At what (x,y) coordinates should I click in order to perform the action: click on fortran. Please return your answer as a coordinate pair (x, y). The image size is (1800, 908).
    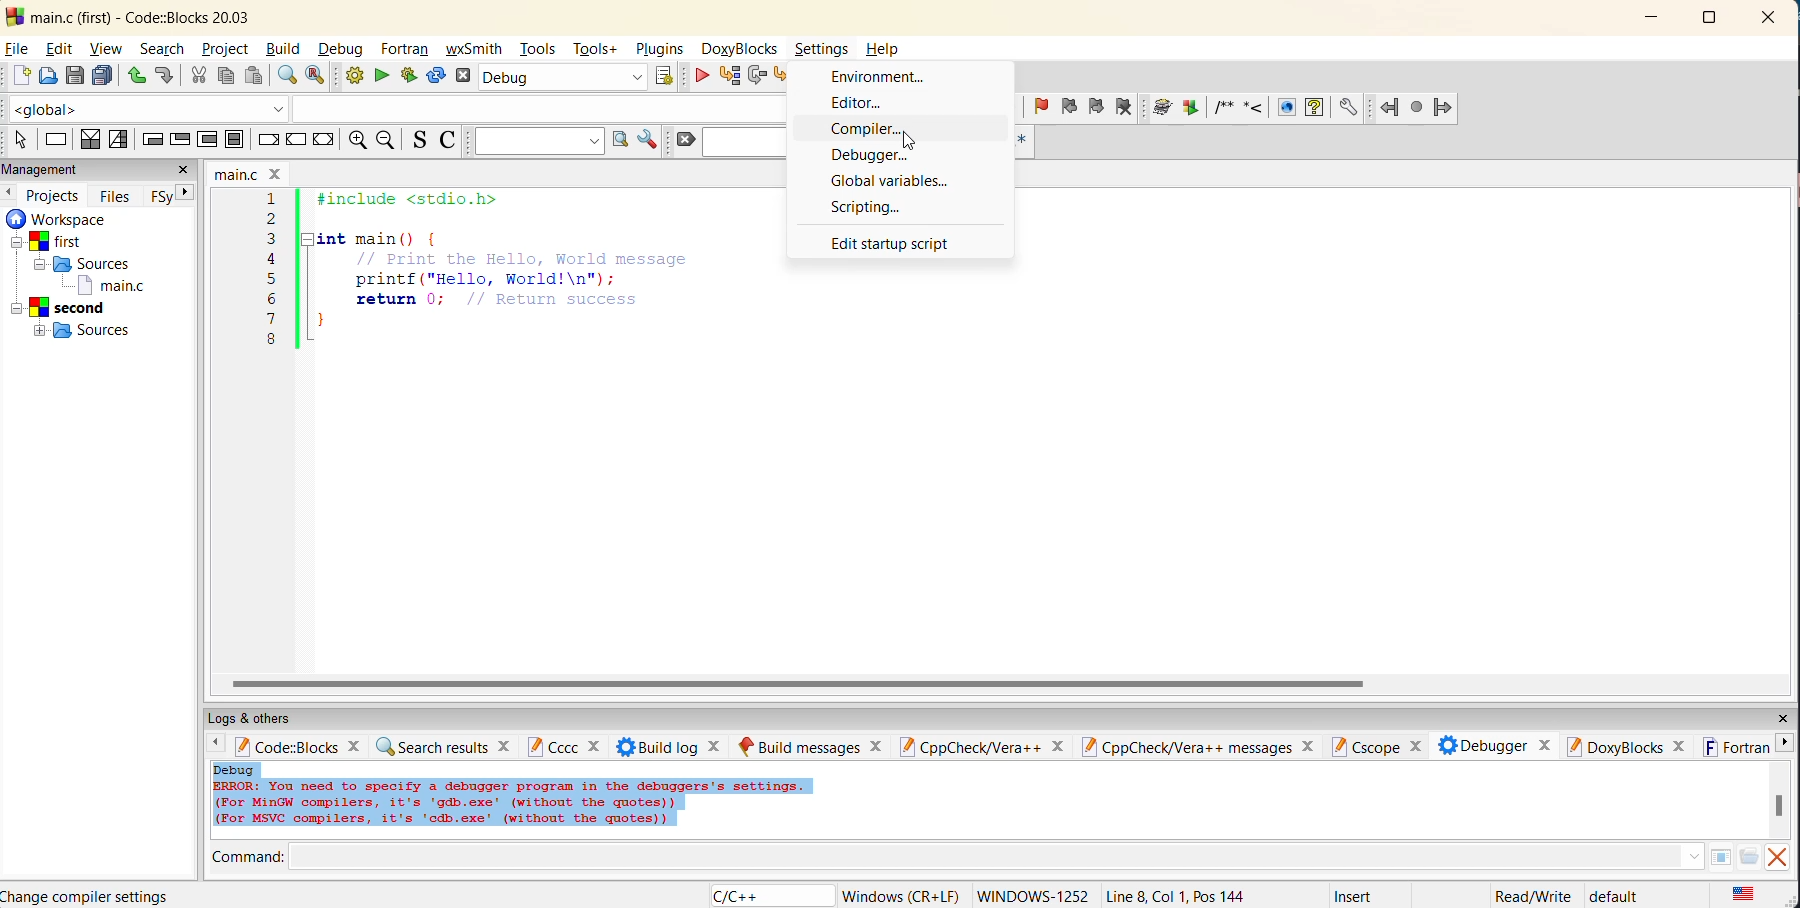
    Looking at the image, I should click on (407, 49).